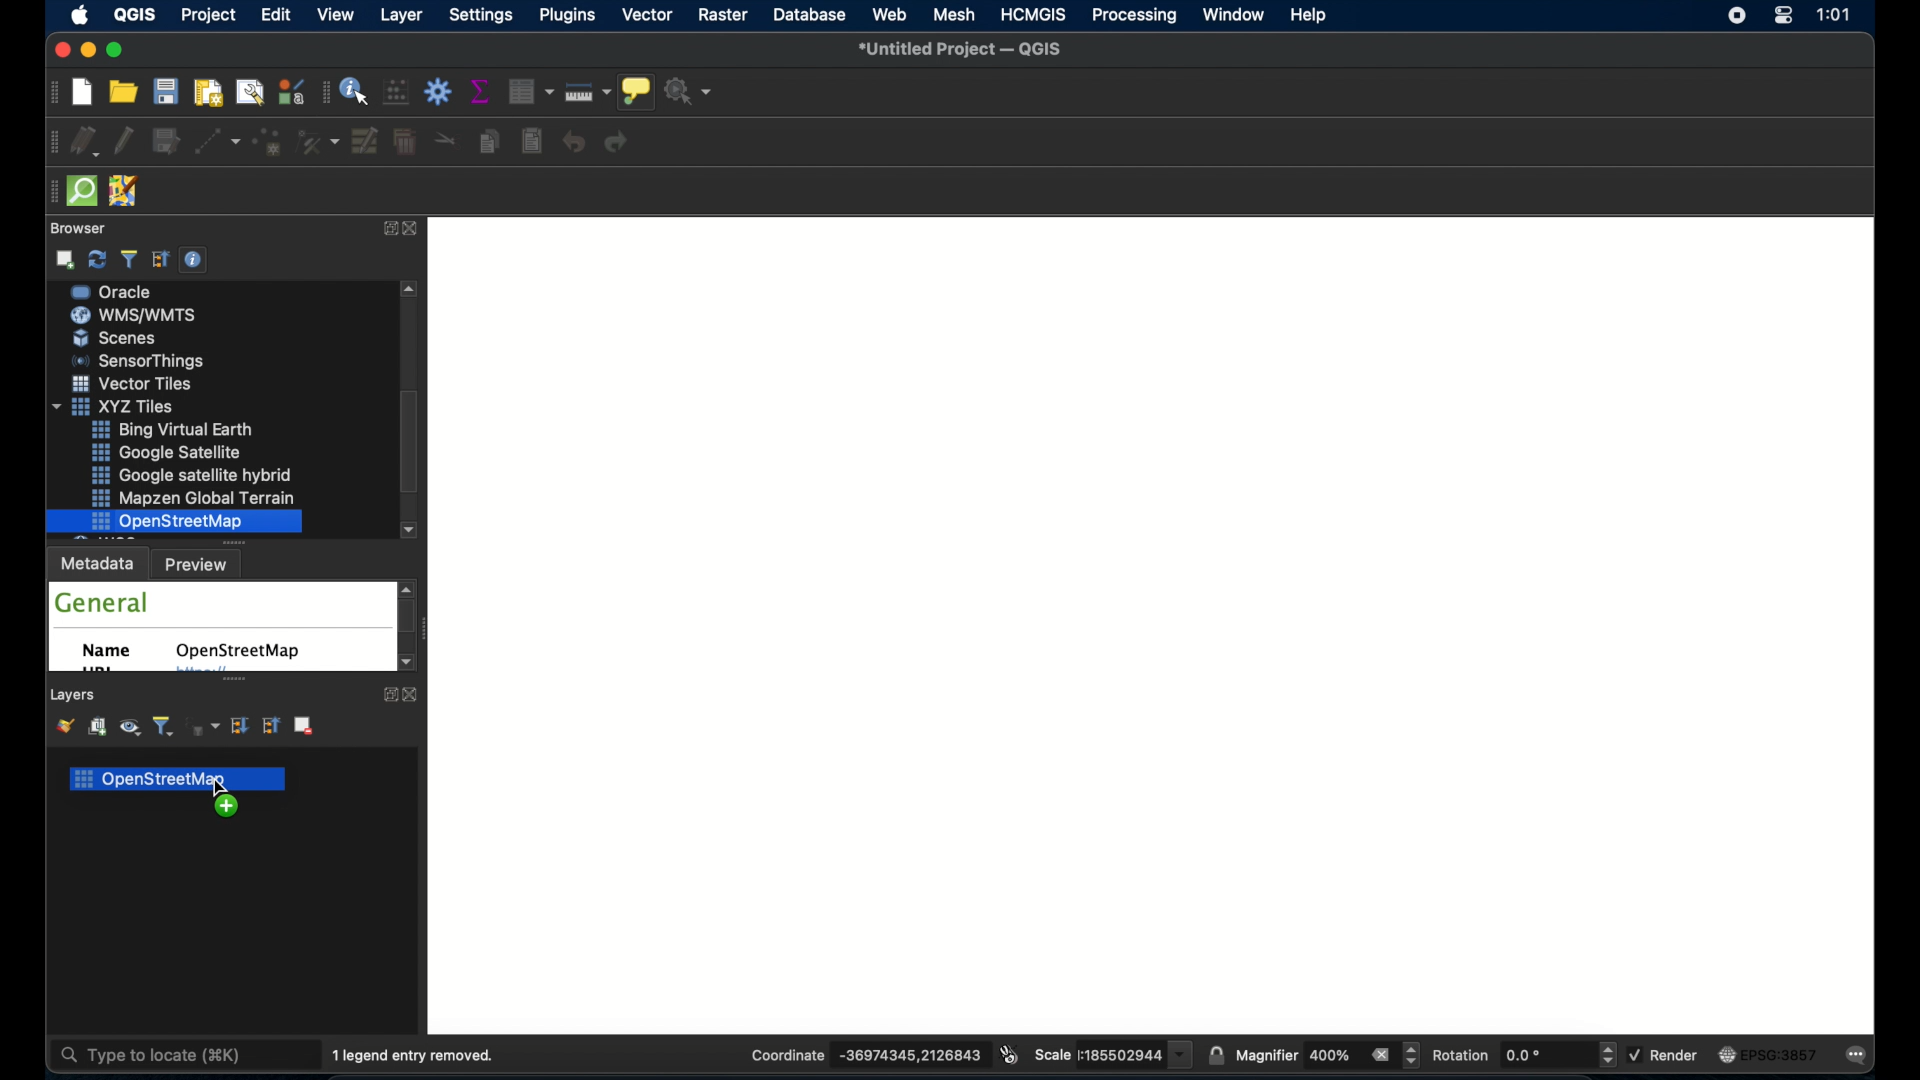  Describe the element at coordinates (1783, 17) in the screenshot. I see `control center` at that location.